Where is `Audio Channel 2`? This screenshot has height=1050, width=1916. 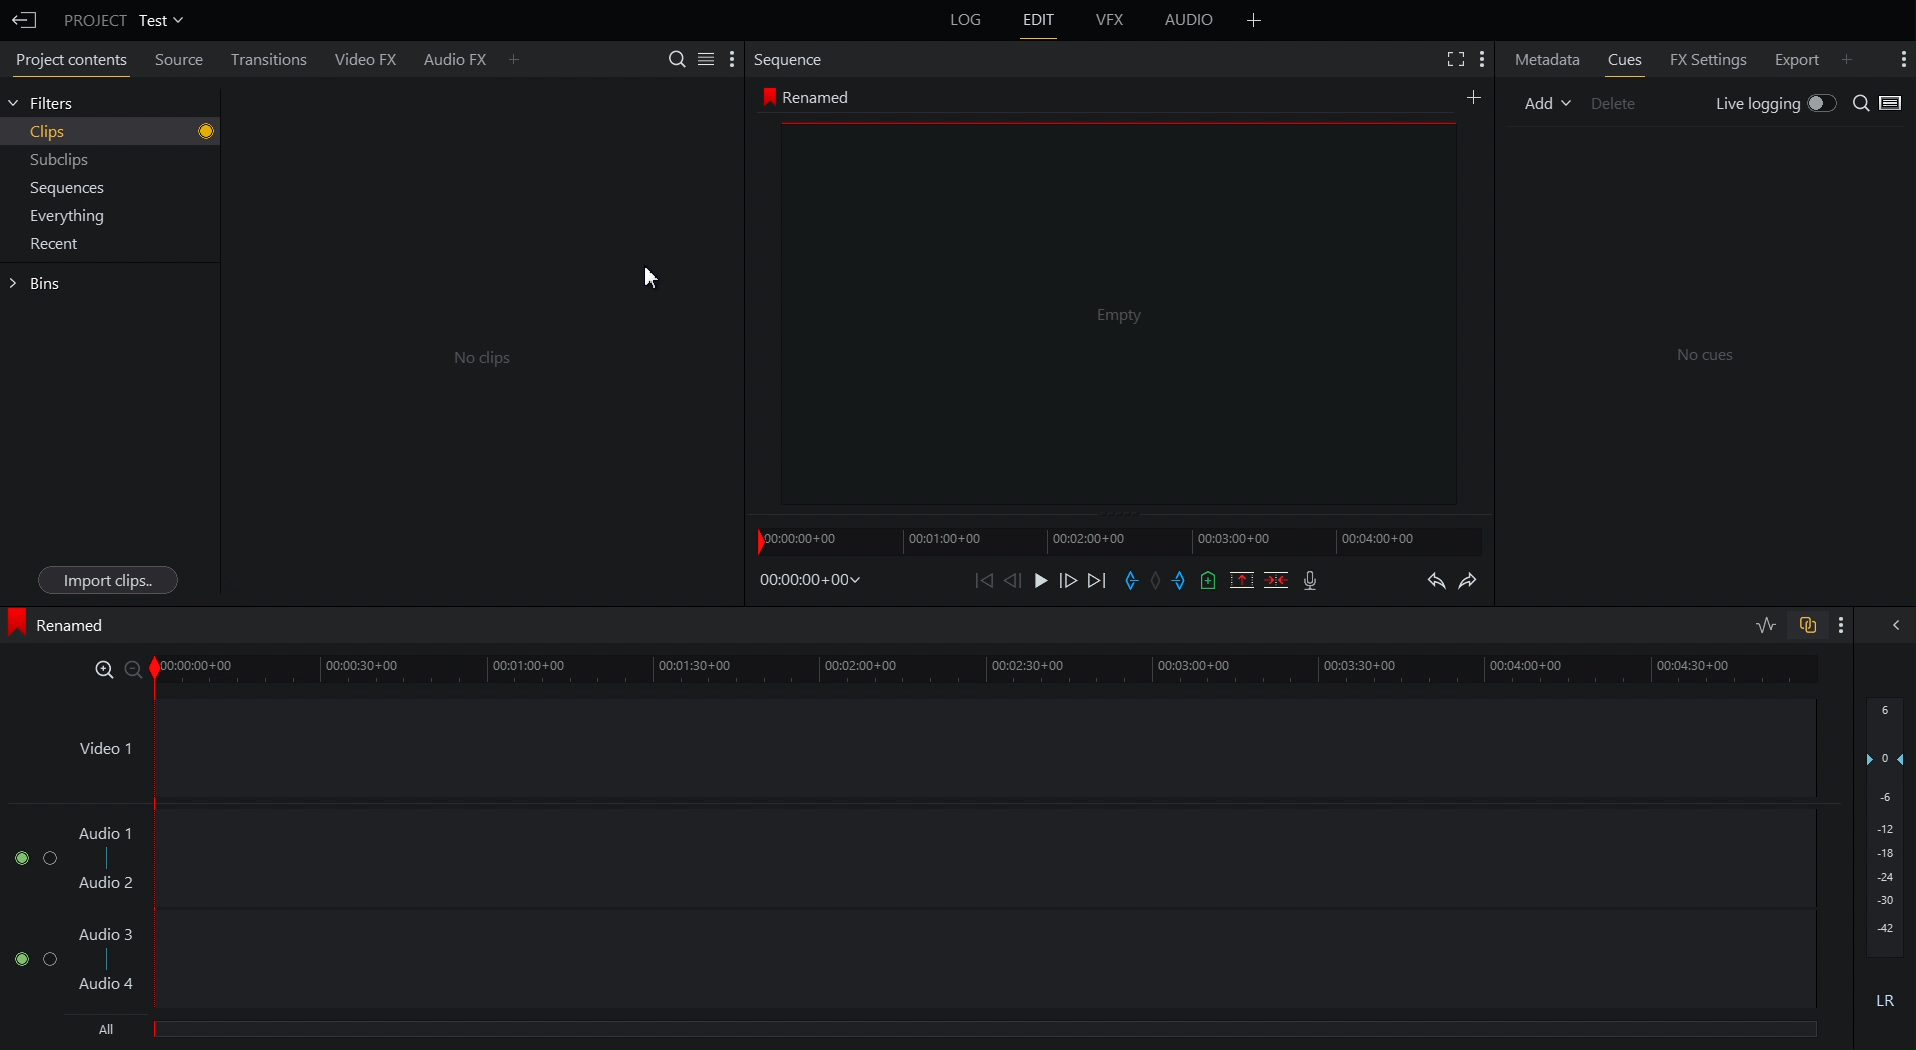 Audio Channel 2 is located at coordinates (29, 954).